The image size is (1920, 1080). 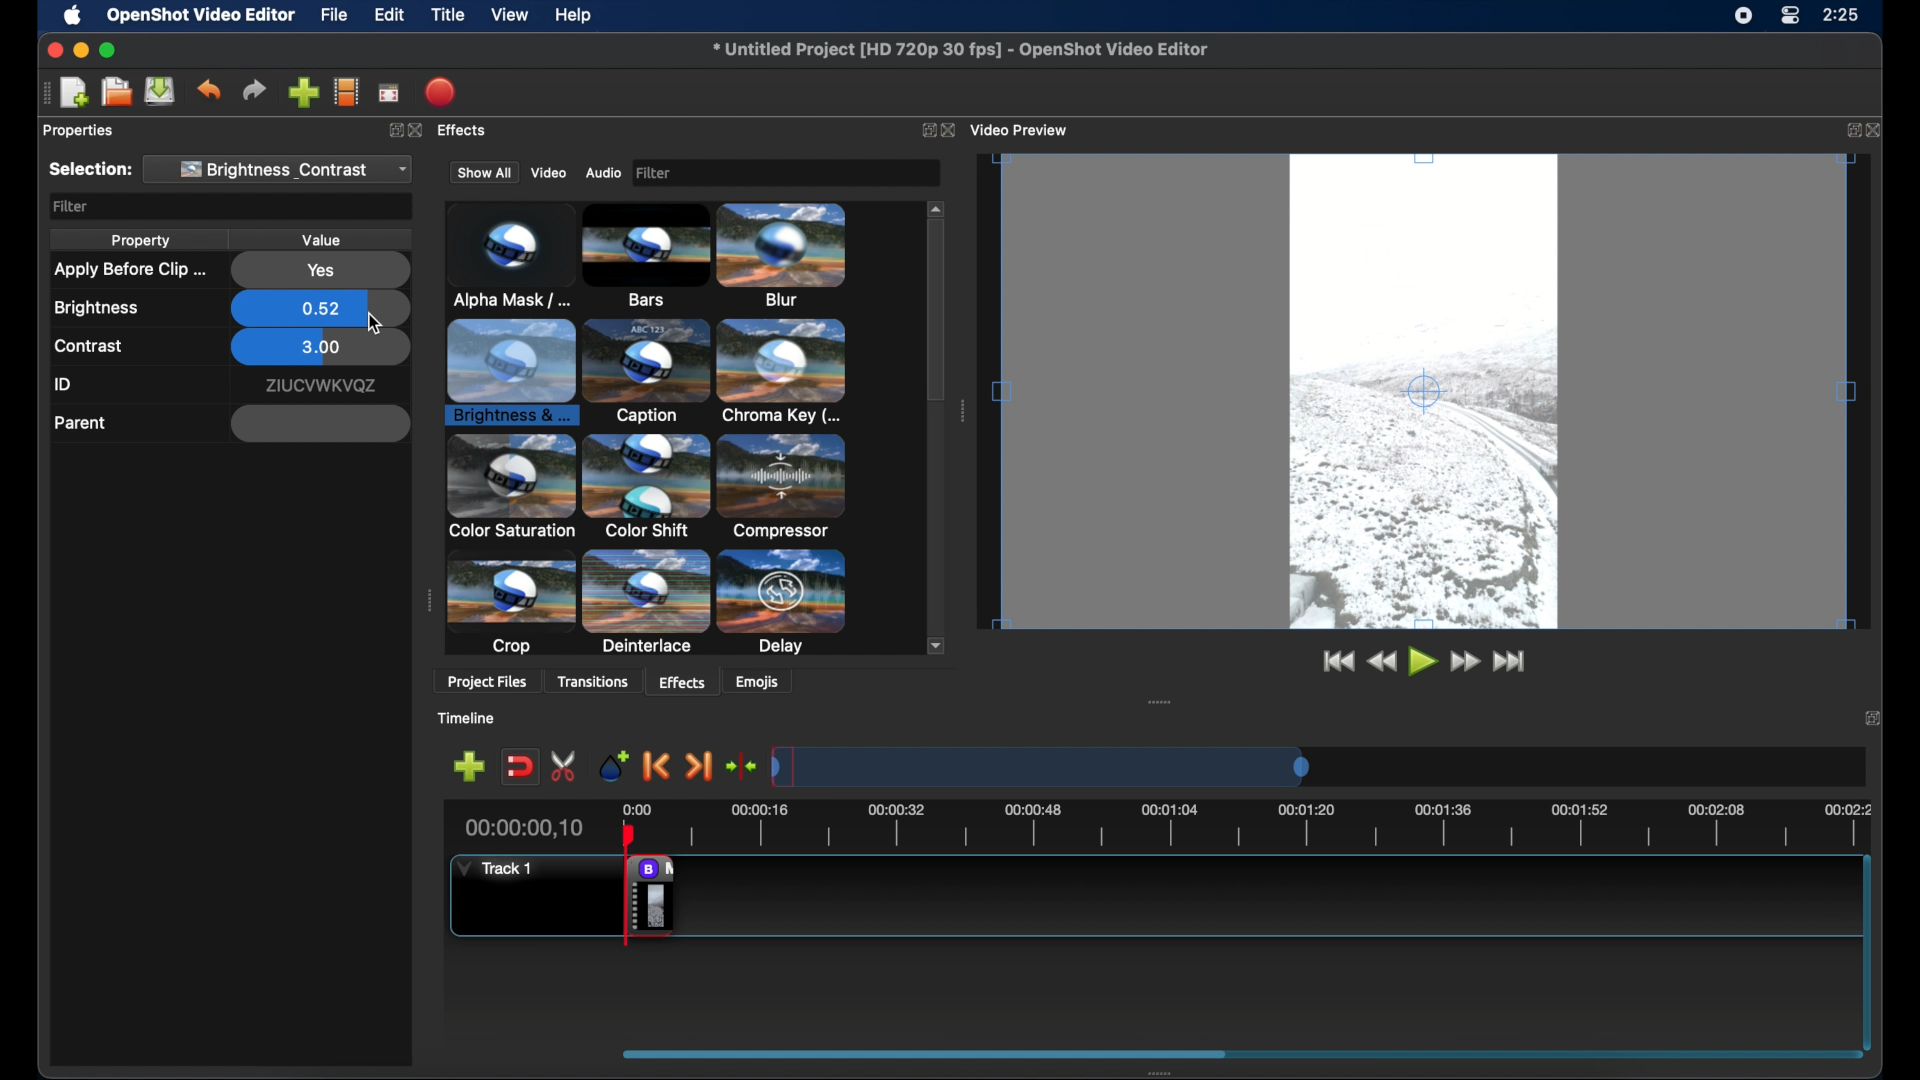 I want to click on color saturation, so click(x=651, y=372).